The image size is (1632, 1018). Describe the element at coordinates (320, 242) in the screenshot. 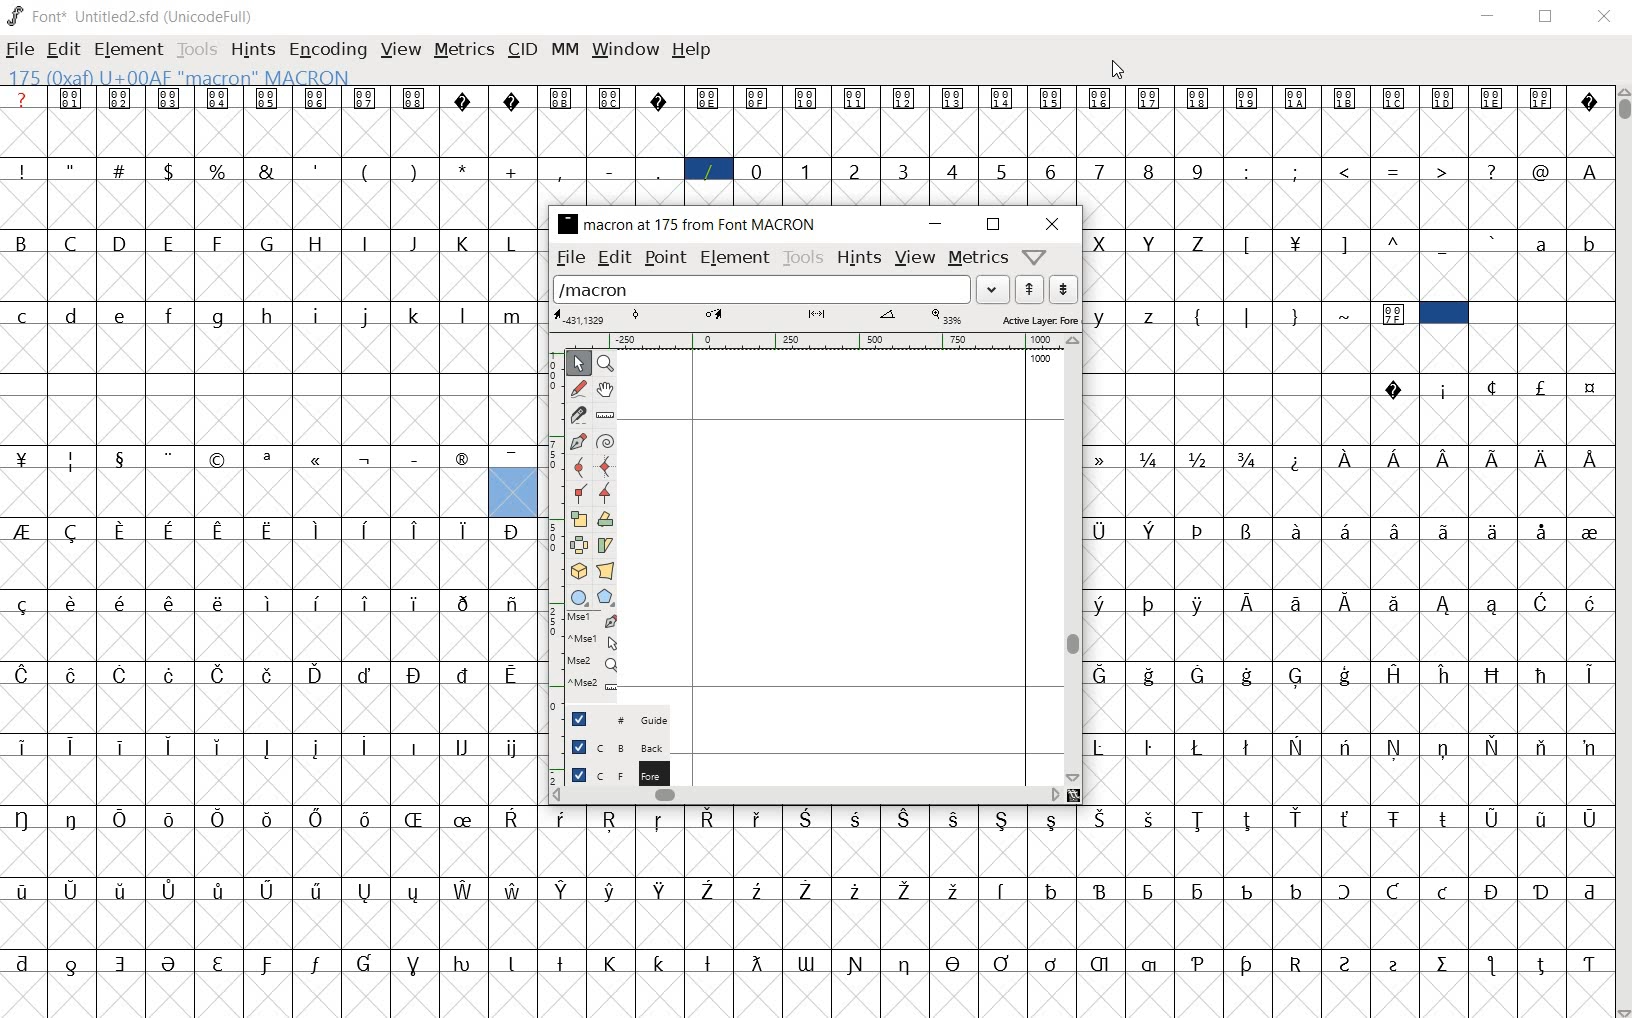

I see `H` at that location.